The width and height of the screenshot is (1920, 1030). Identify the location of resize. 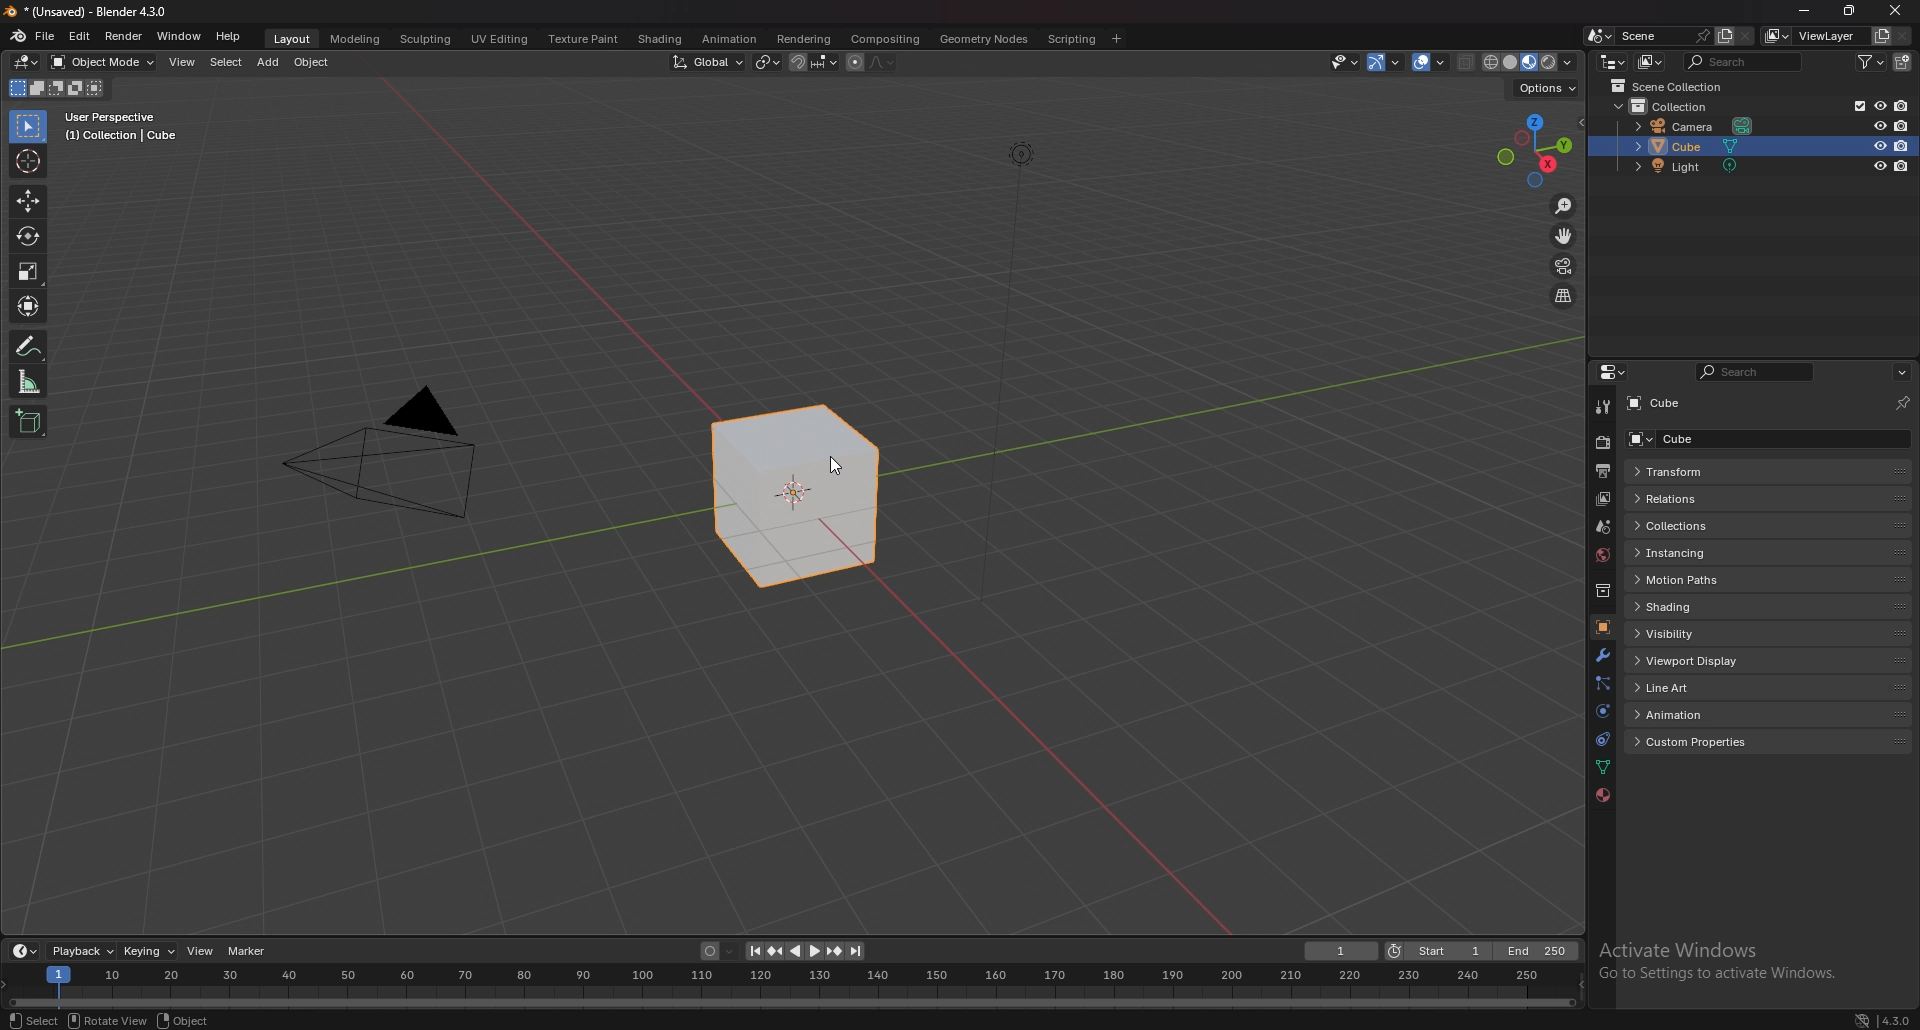
(1851, 11).